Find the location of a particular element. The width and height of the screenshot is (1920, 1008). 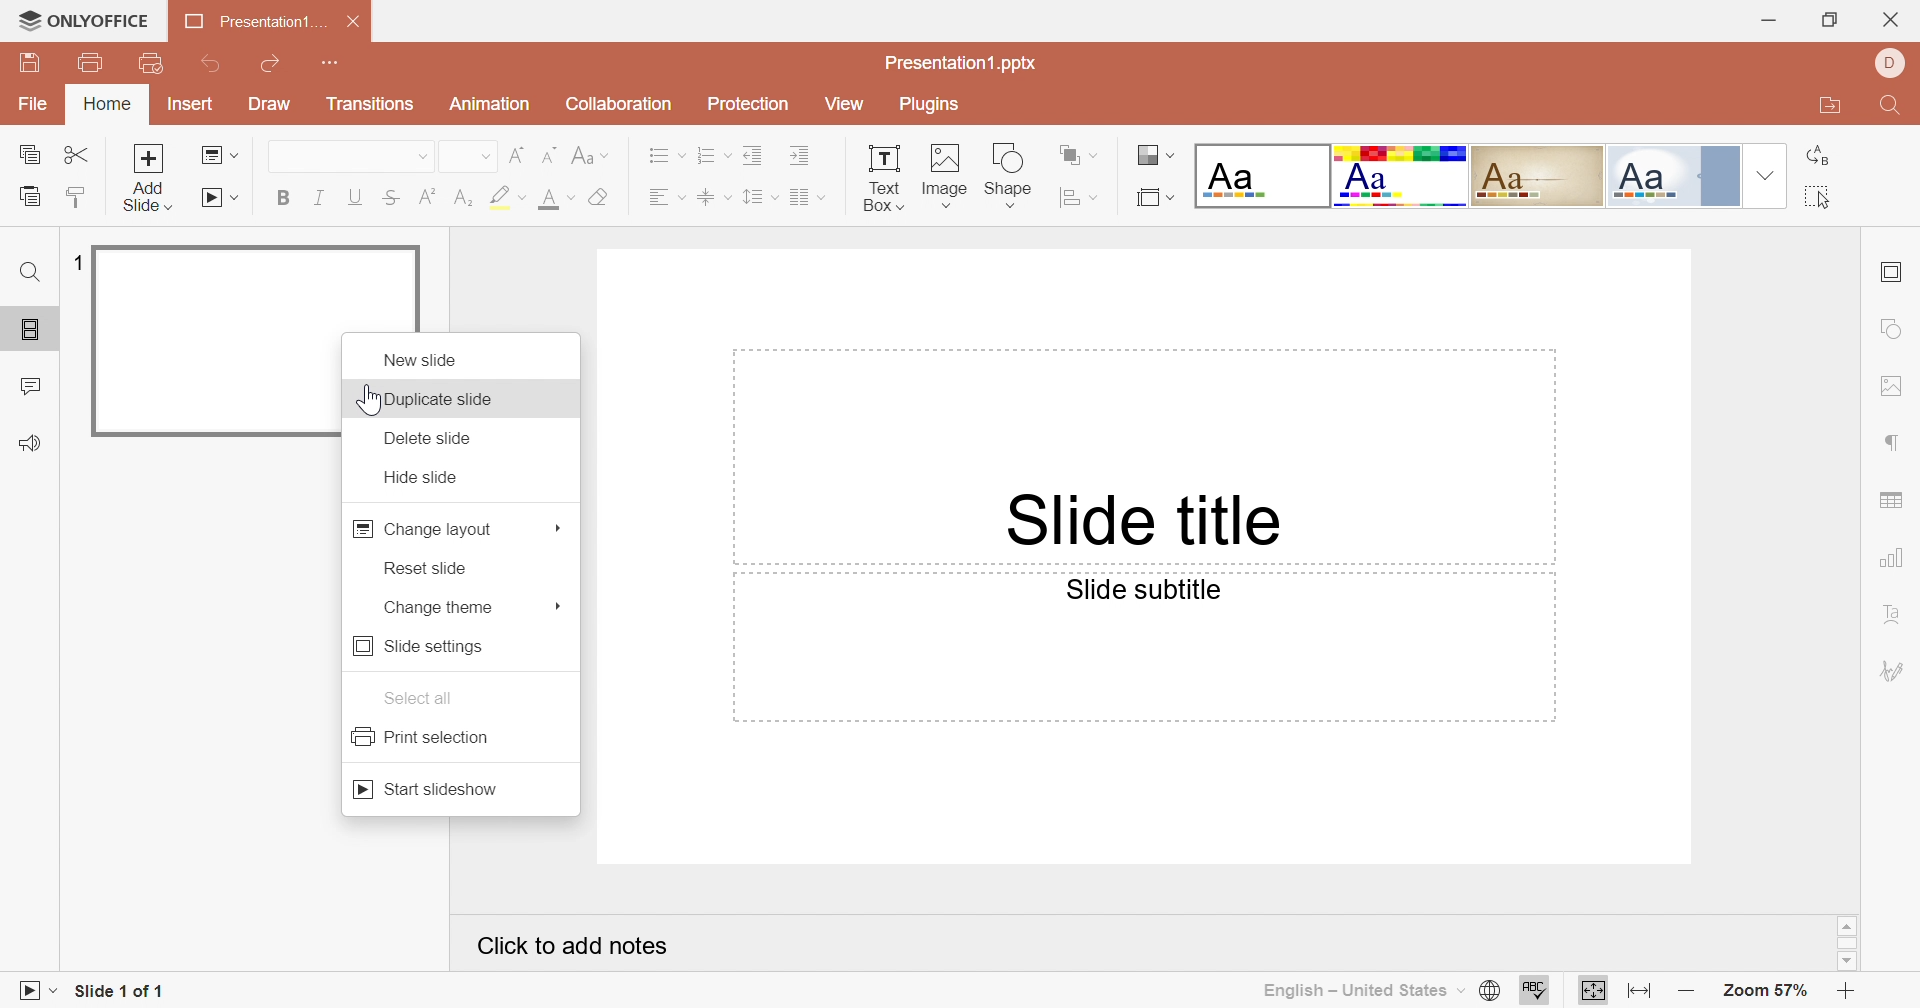

Draw is located at coordinates (273, 107).